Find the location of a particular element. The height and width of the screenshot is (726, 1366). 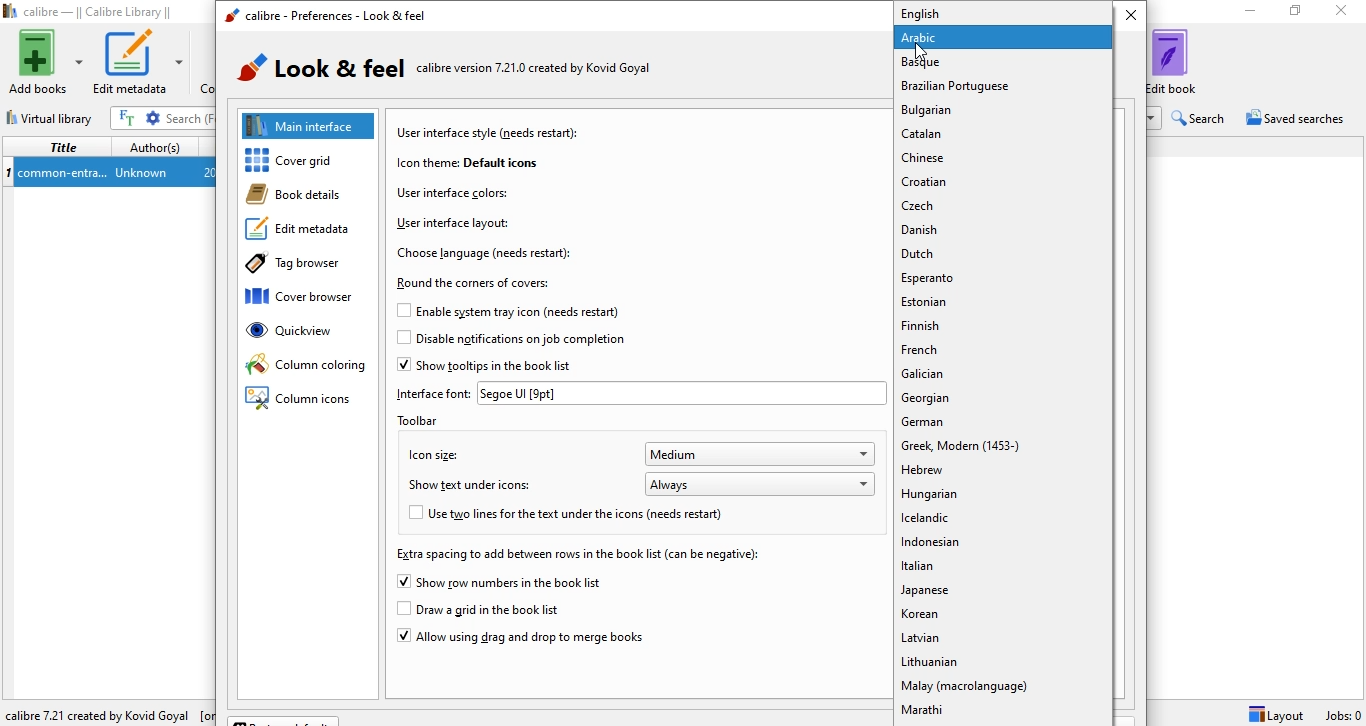

lithuanian is located at coordinates (1004, 663).